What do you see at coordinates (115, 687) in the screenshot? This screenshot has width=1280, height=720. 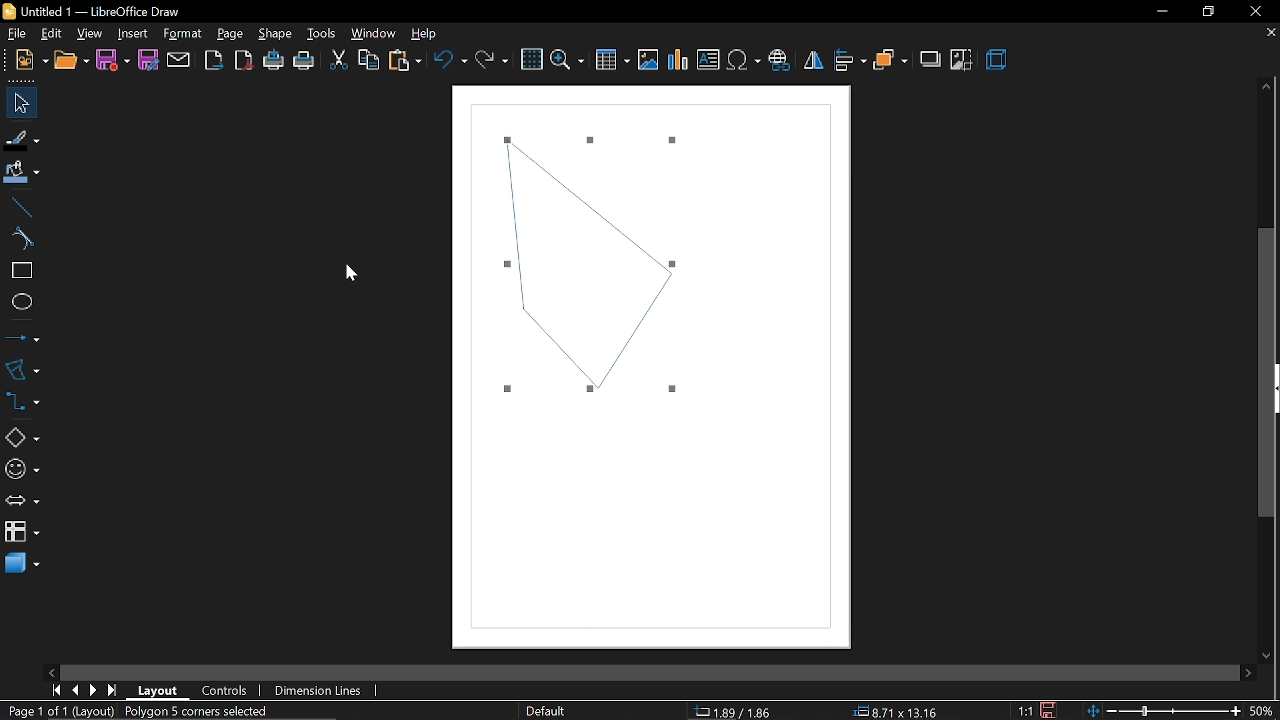 I see `go to last page` at bounding box center [115, 687].